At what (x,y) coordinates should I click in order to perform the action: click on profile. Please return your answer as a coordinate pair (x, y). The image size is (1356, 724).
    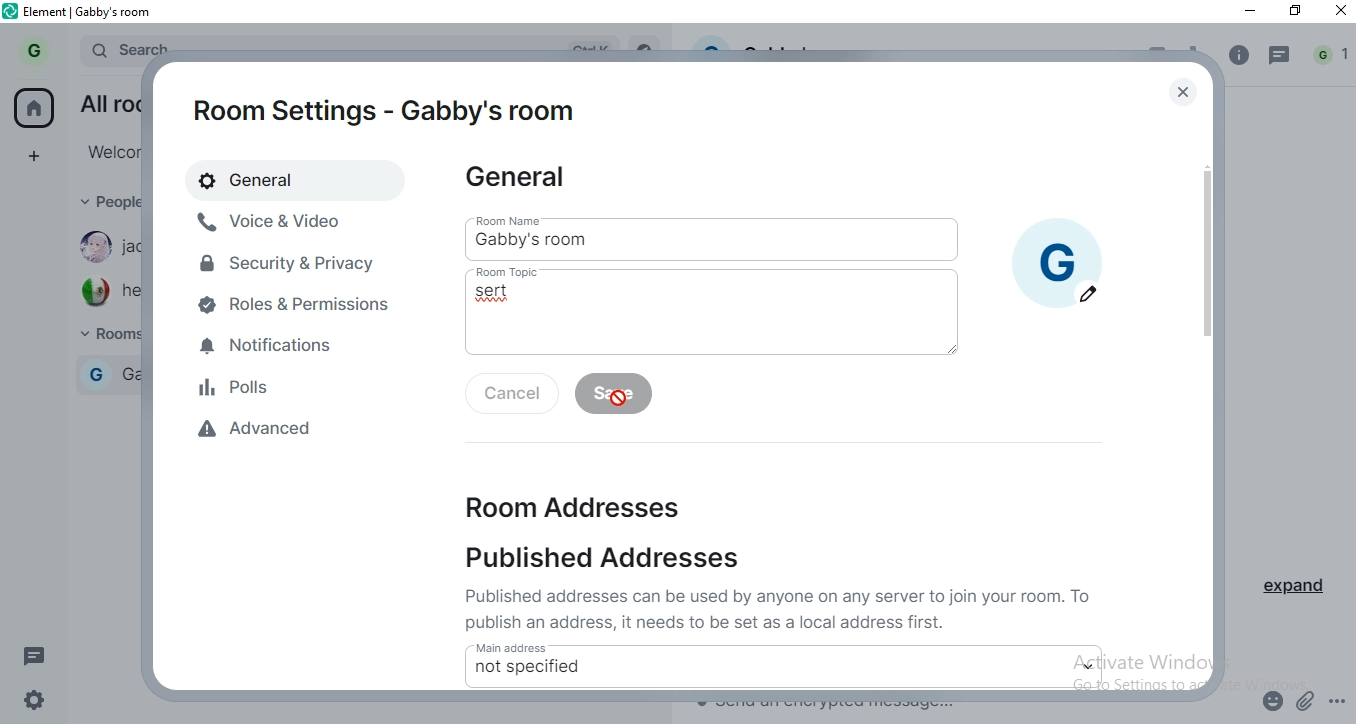
    Looking at the image, I should click on (32, 50).